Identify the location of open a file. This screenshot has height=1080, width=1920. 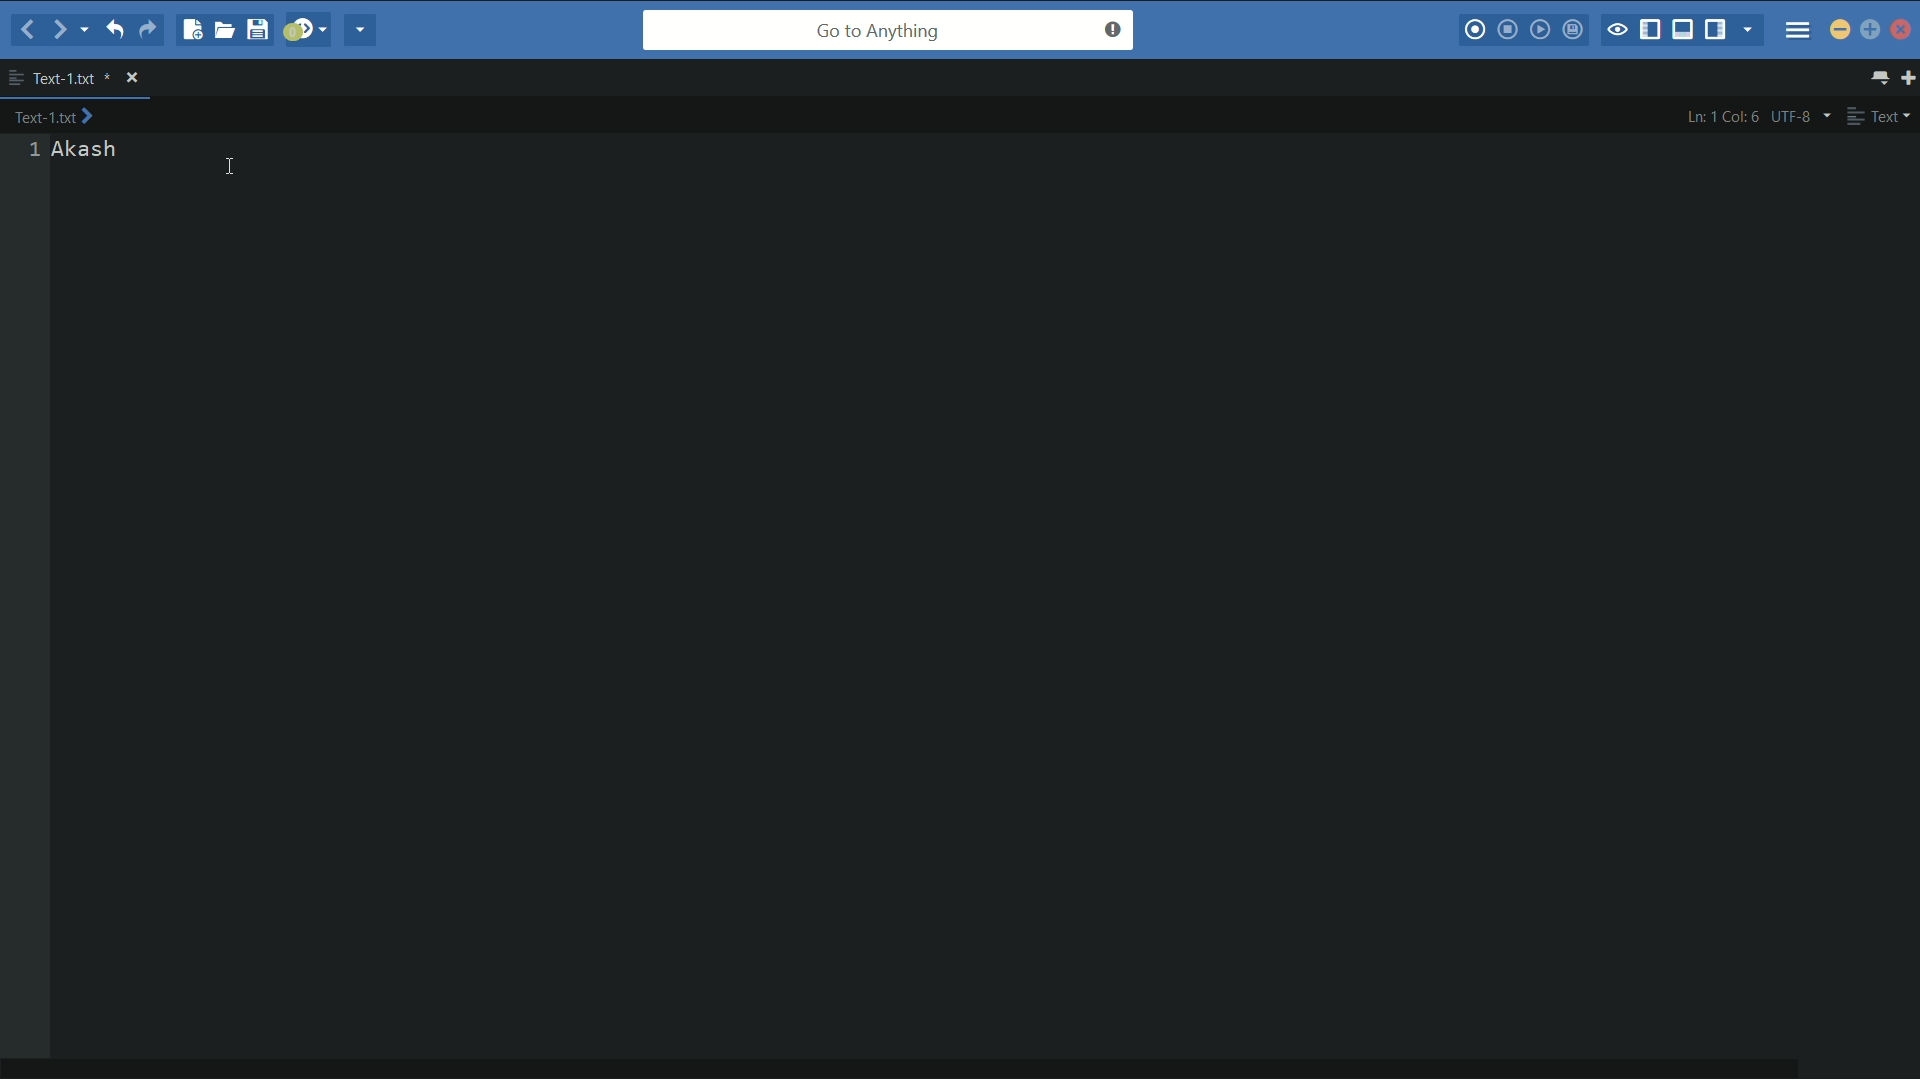
(224, 29).